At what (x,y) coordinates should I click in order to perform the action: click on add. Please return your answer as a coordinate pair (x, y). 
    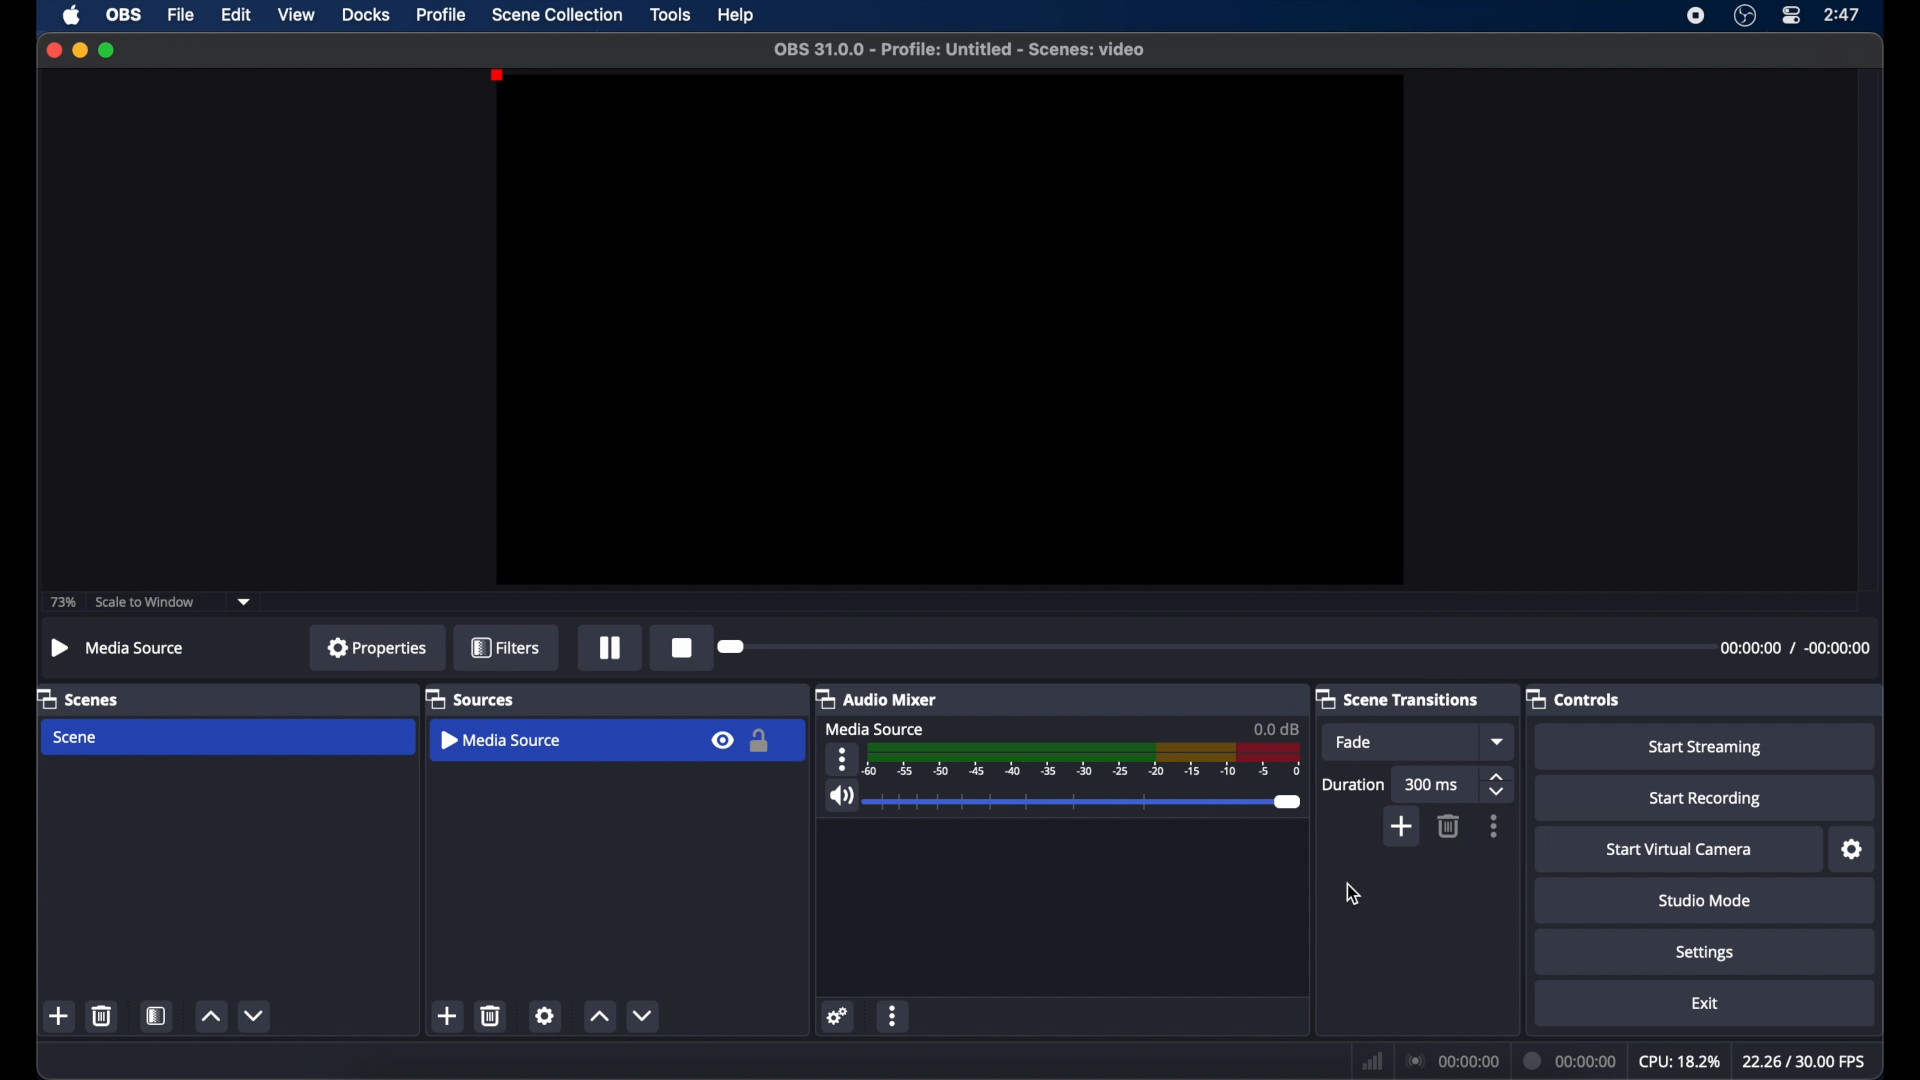
    Looking at the image, I should click on (446, 1015).